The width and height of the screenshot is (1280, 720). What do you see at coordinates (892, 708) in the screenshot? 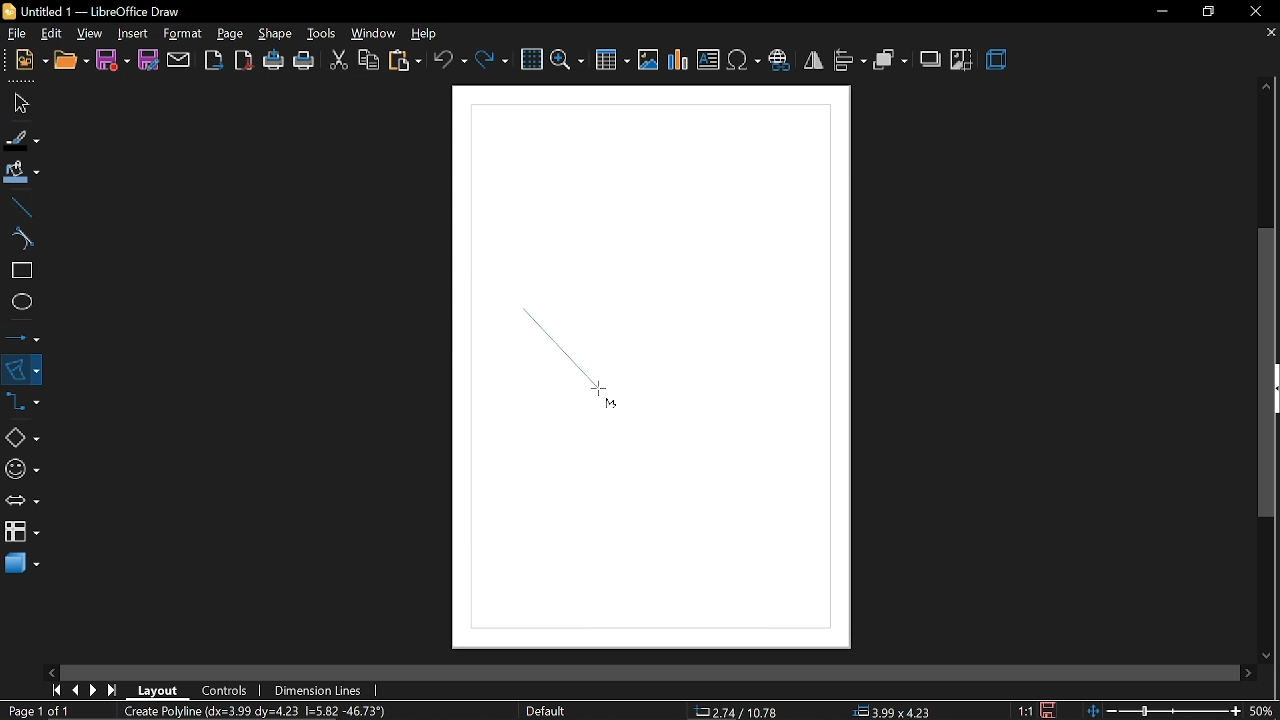
I see `position 00X00` at bounding box center [892, 708].